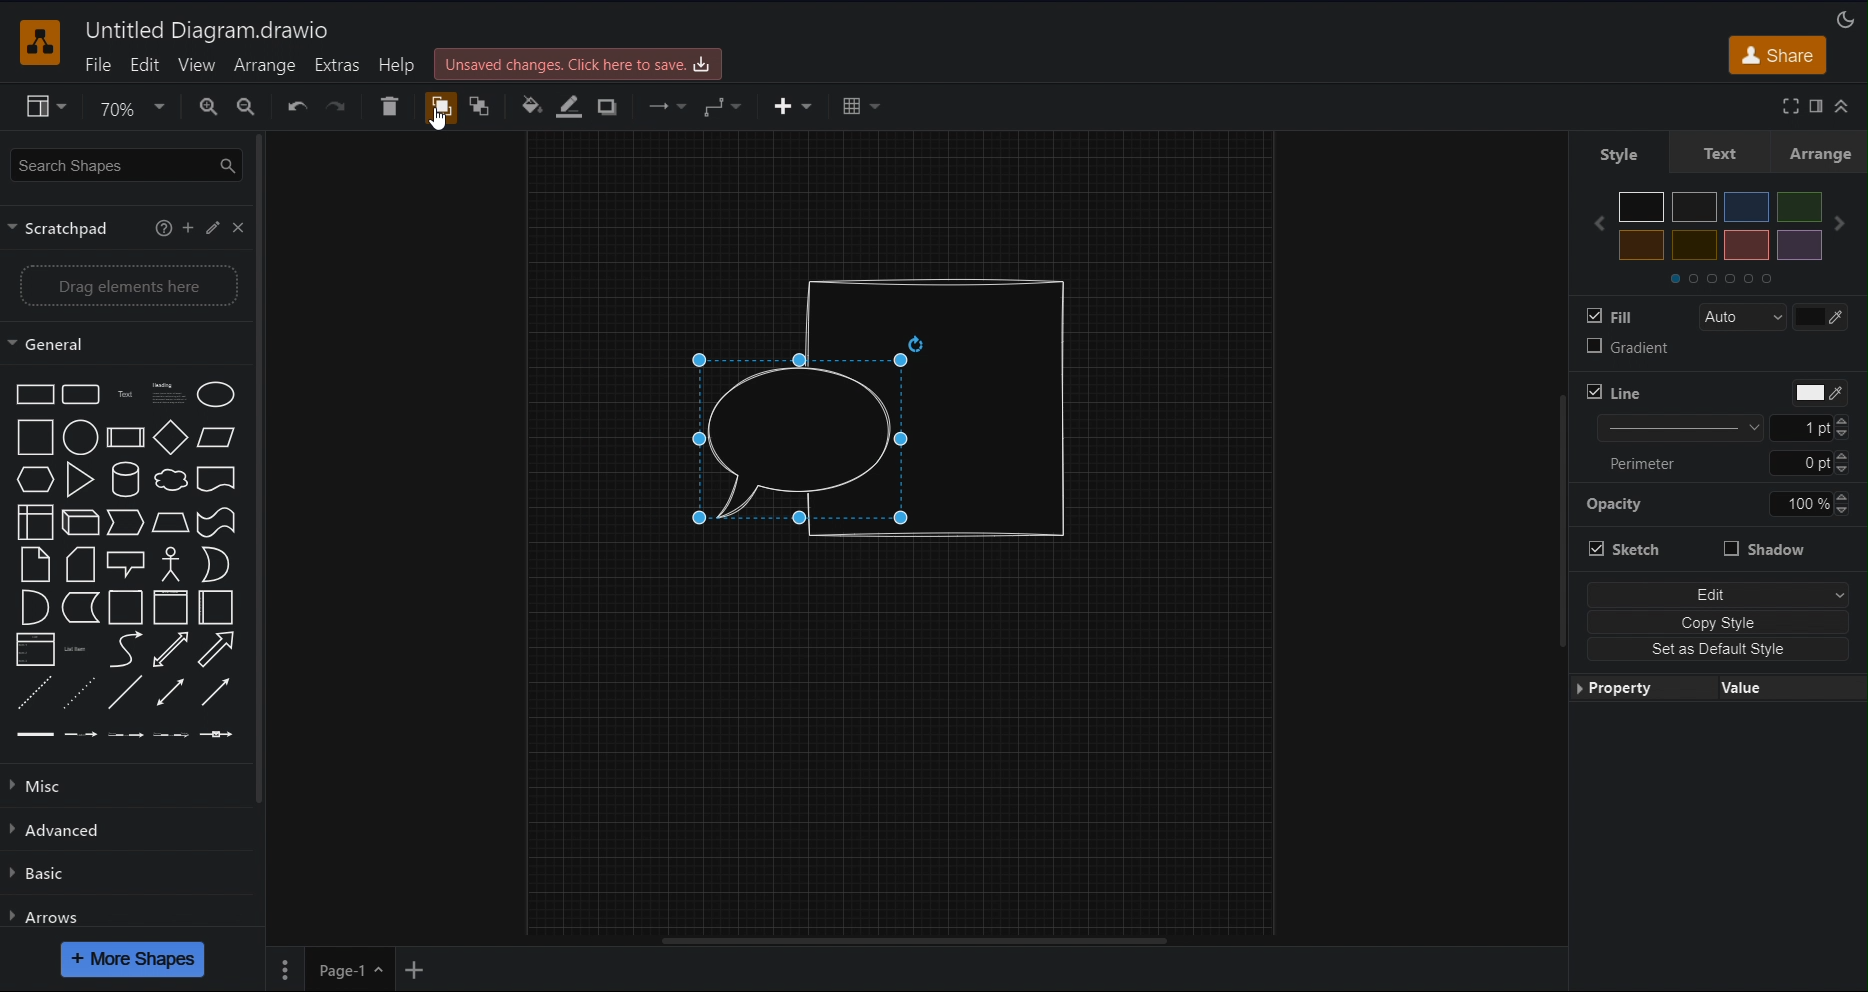 The width and height of the screenshot is (1868, 992). I want to click on Container, so click(171, 608).